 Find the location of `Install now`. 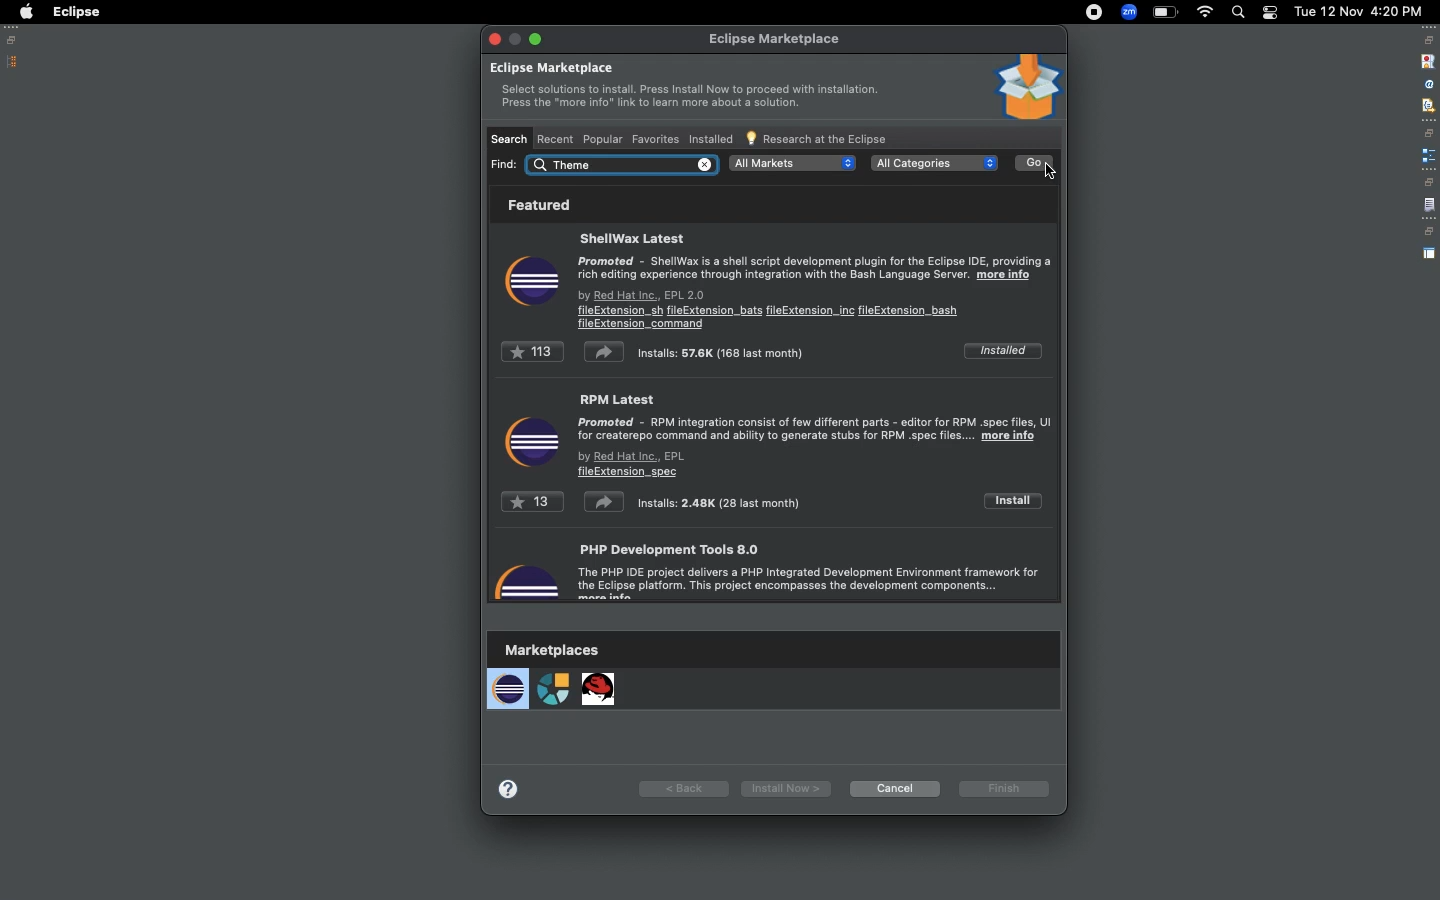

Install now is located at coordinates (782, 788).